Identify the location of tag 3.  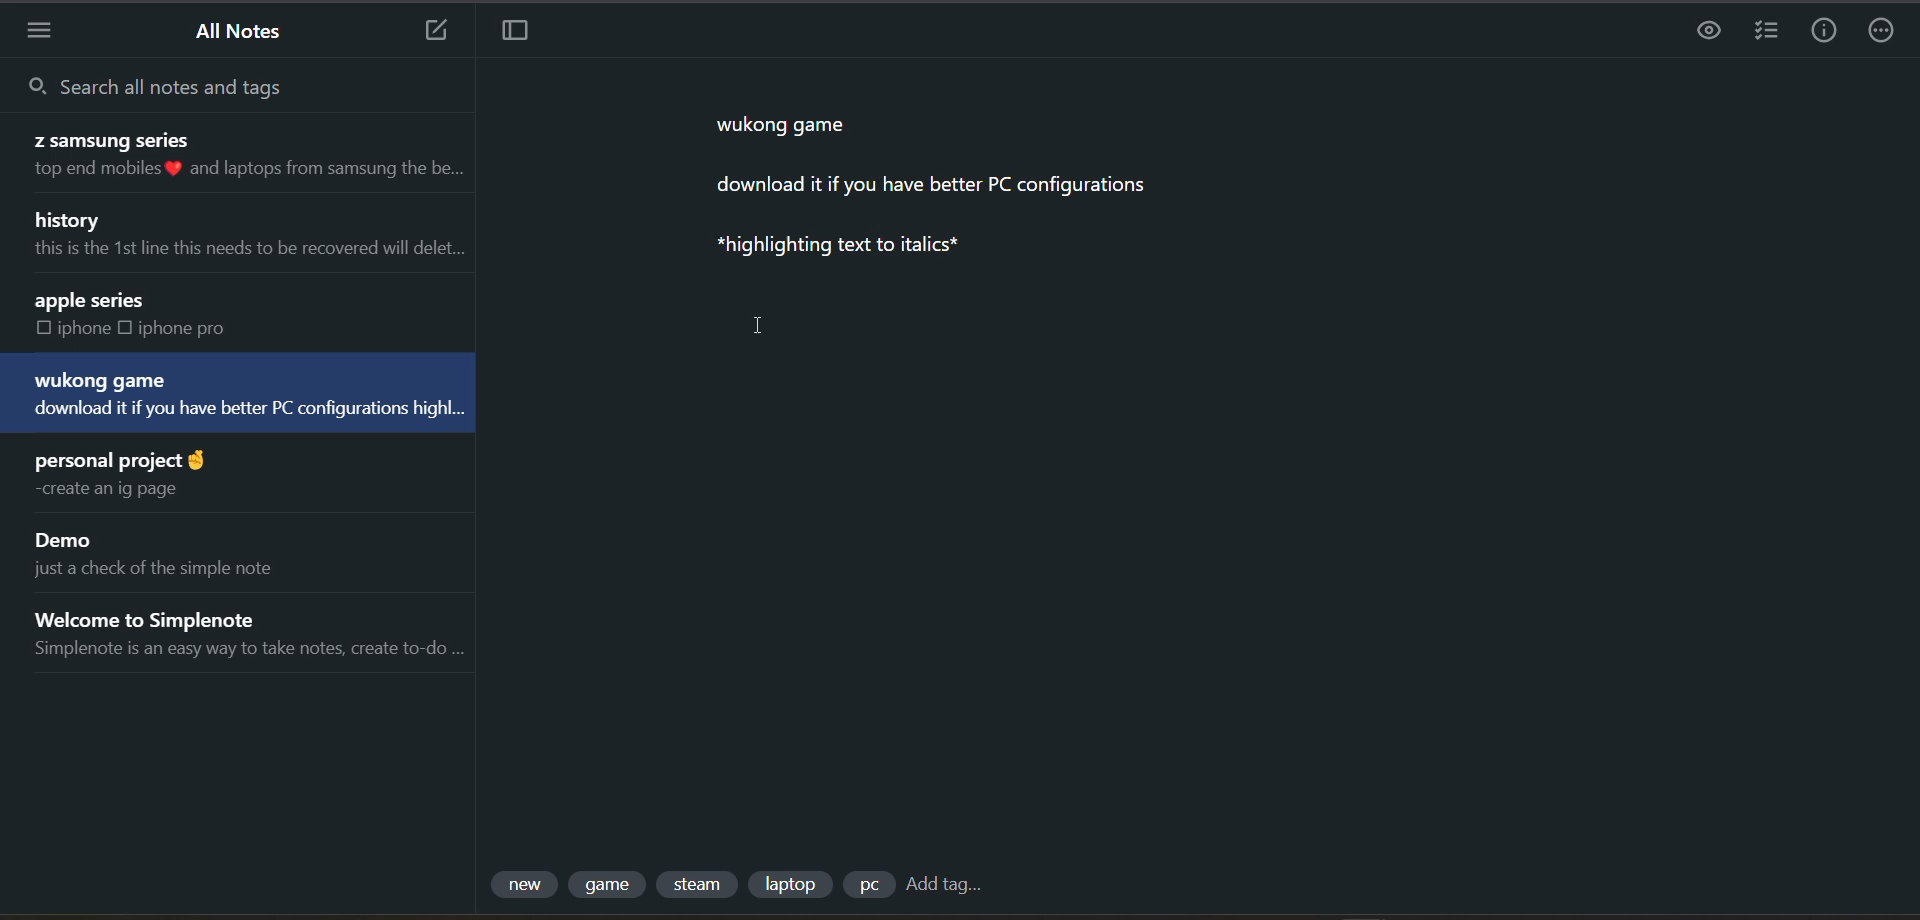
(700, 885).